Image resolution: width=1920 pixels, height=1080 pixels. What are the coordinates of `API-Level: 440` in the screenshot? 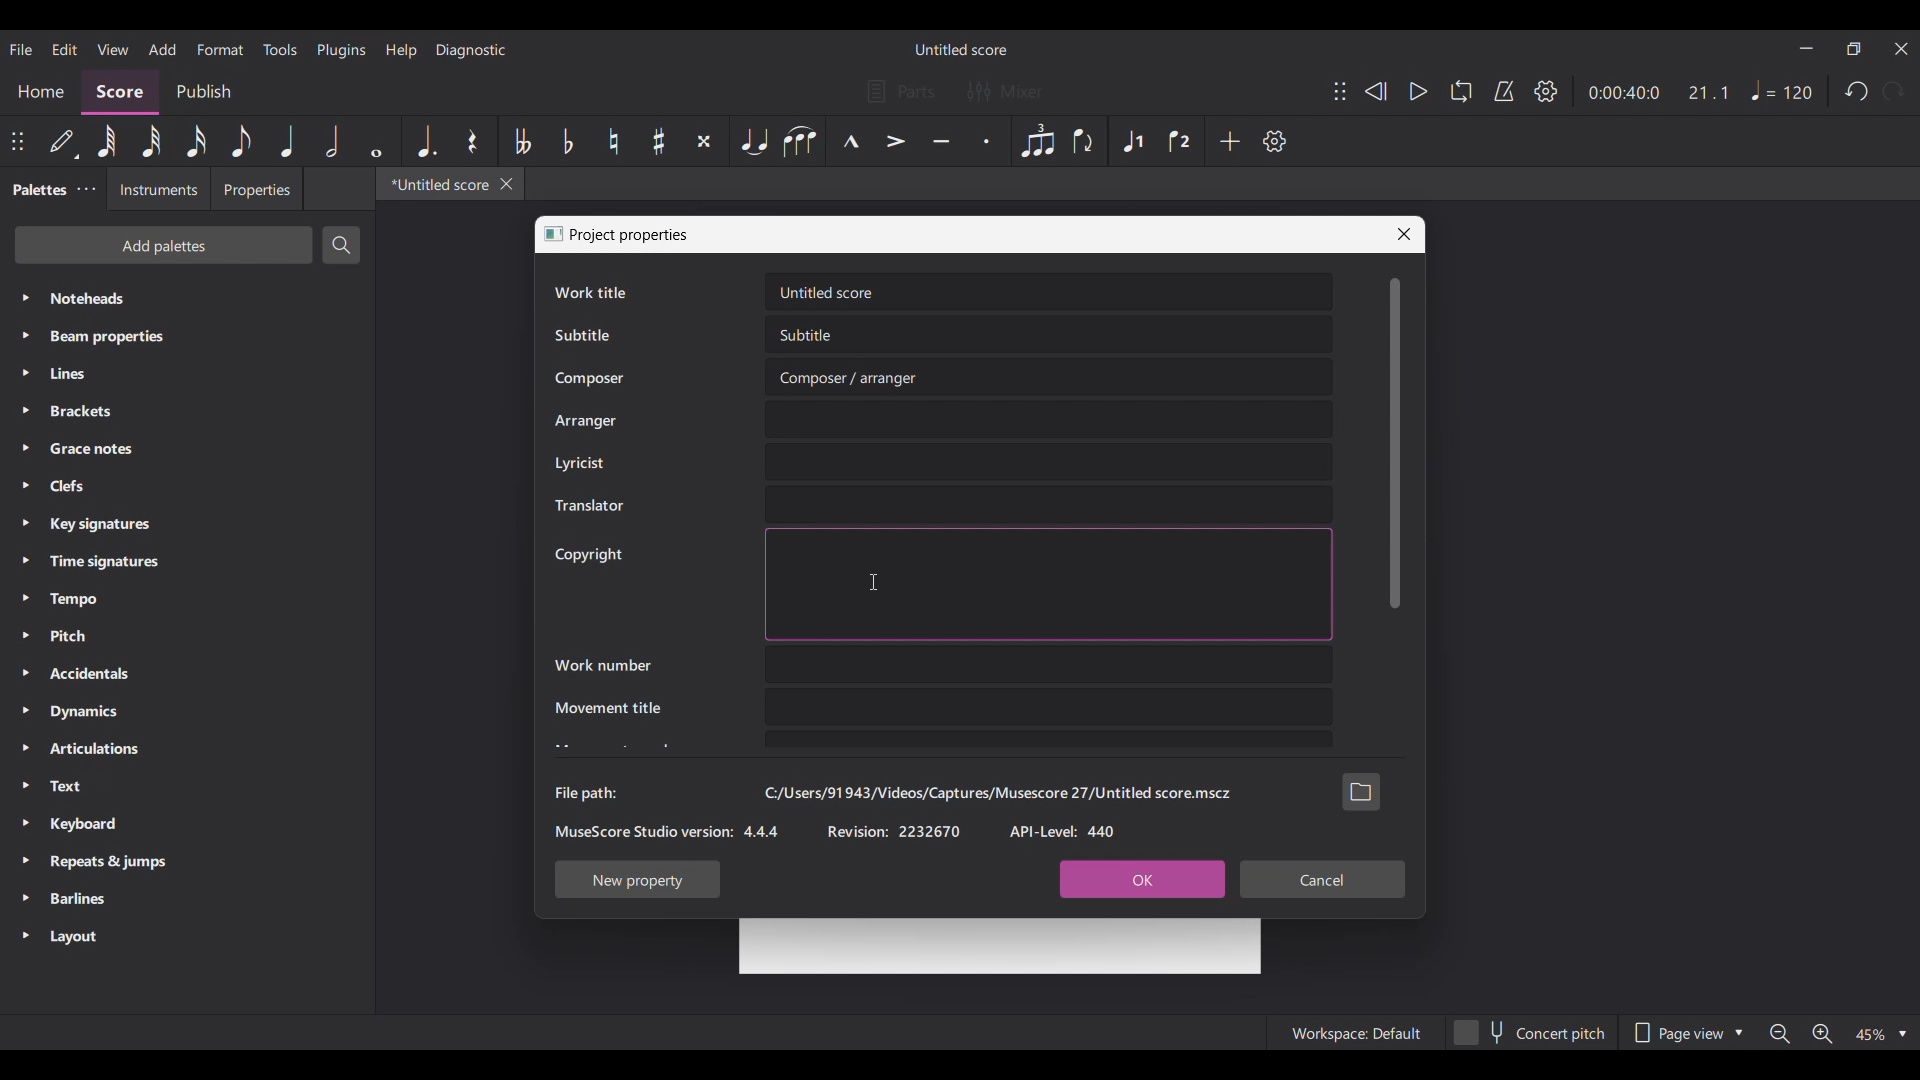 It's located at (1064, 831).